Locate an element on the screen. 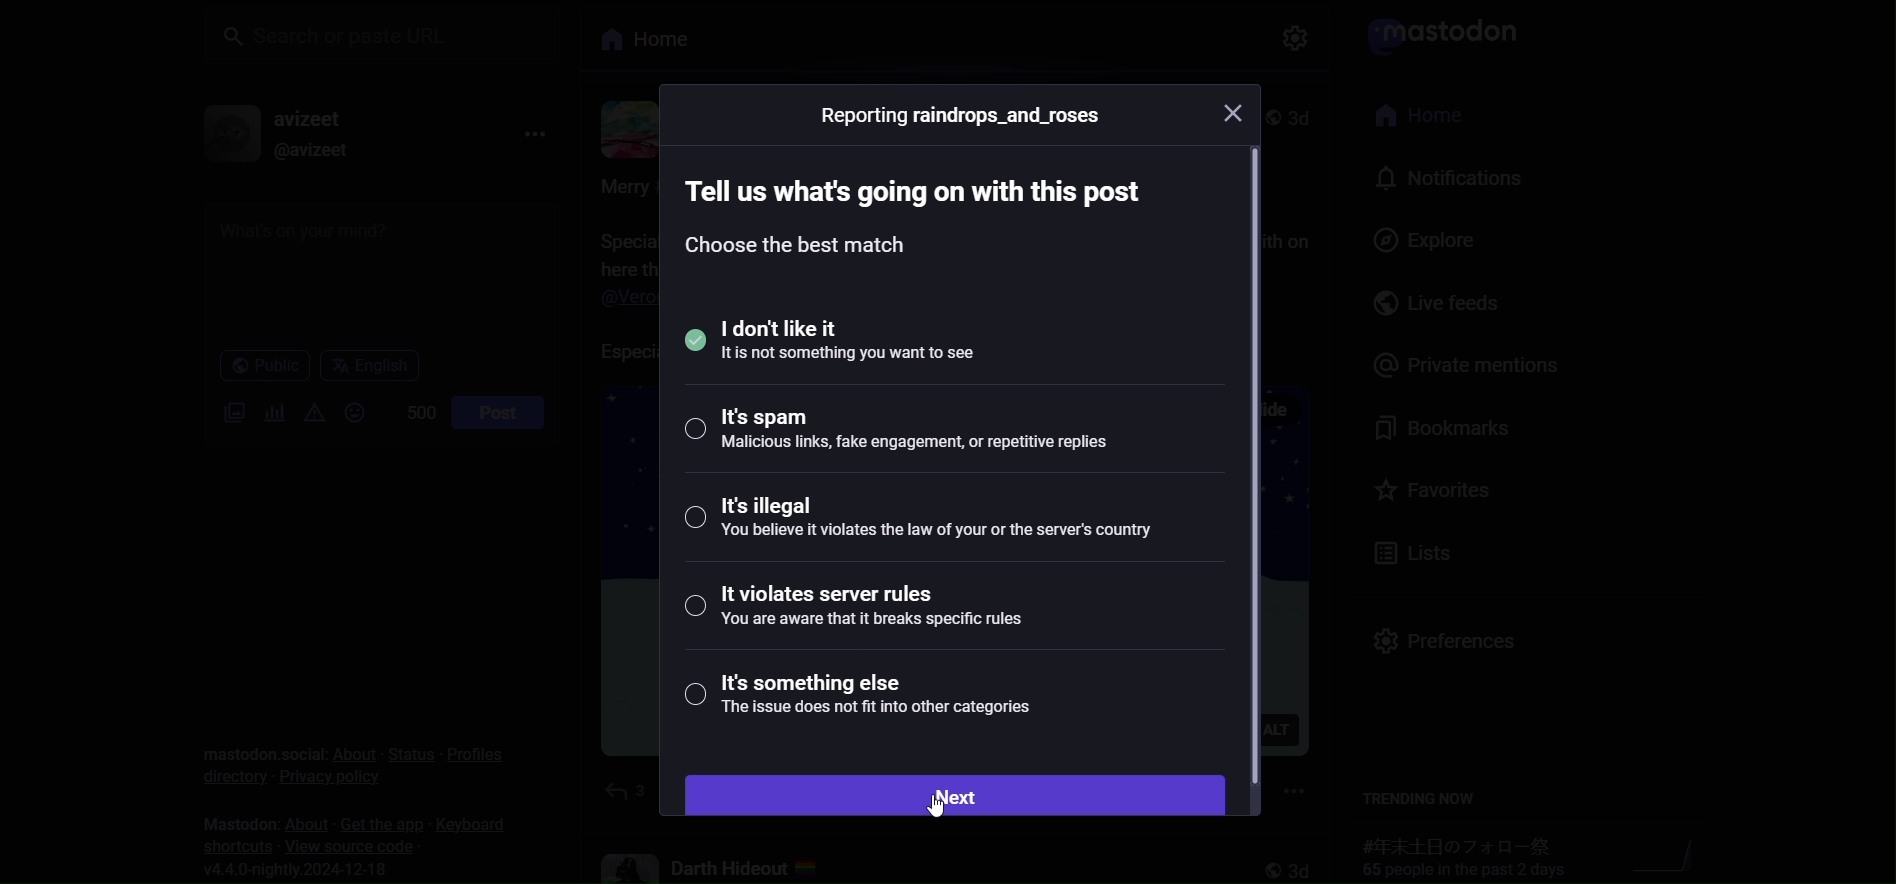  next is located at coordinates (951, 791).